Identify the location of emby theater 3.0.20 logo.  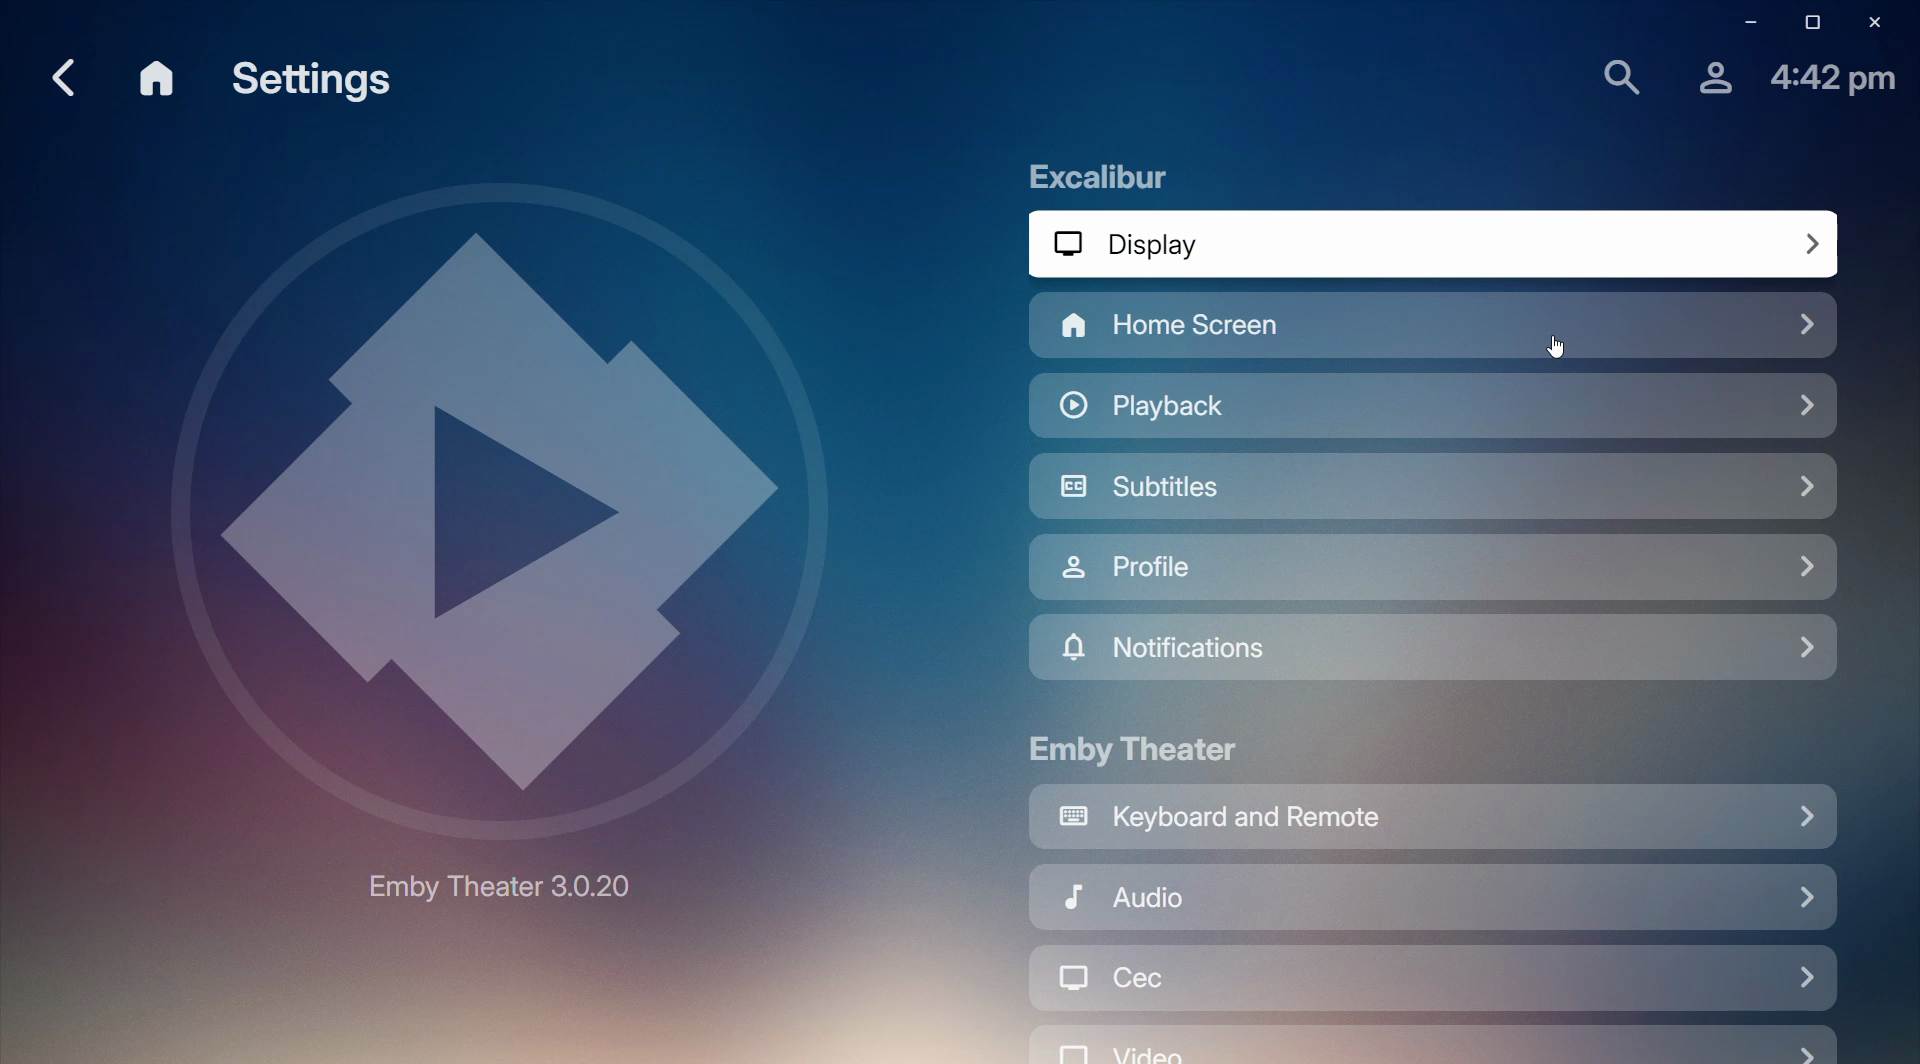
(526, 544).